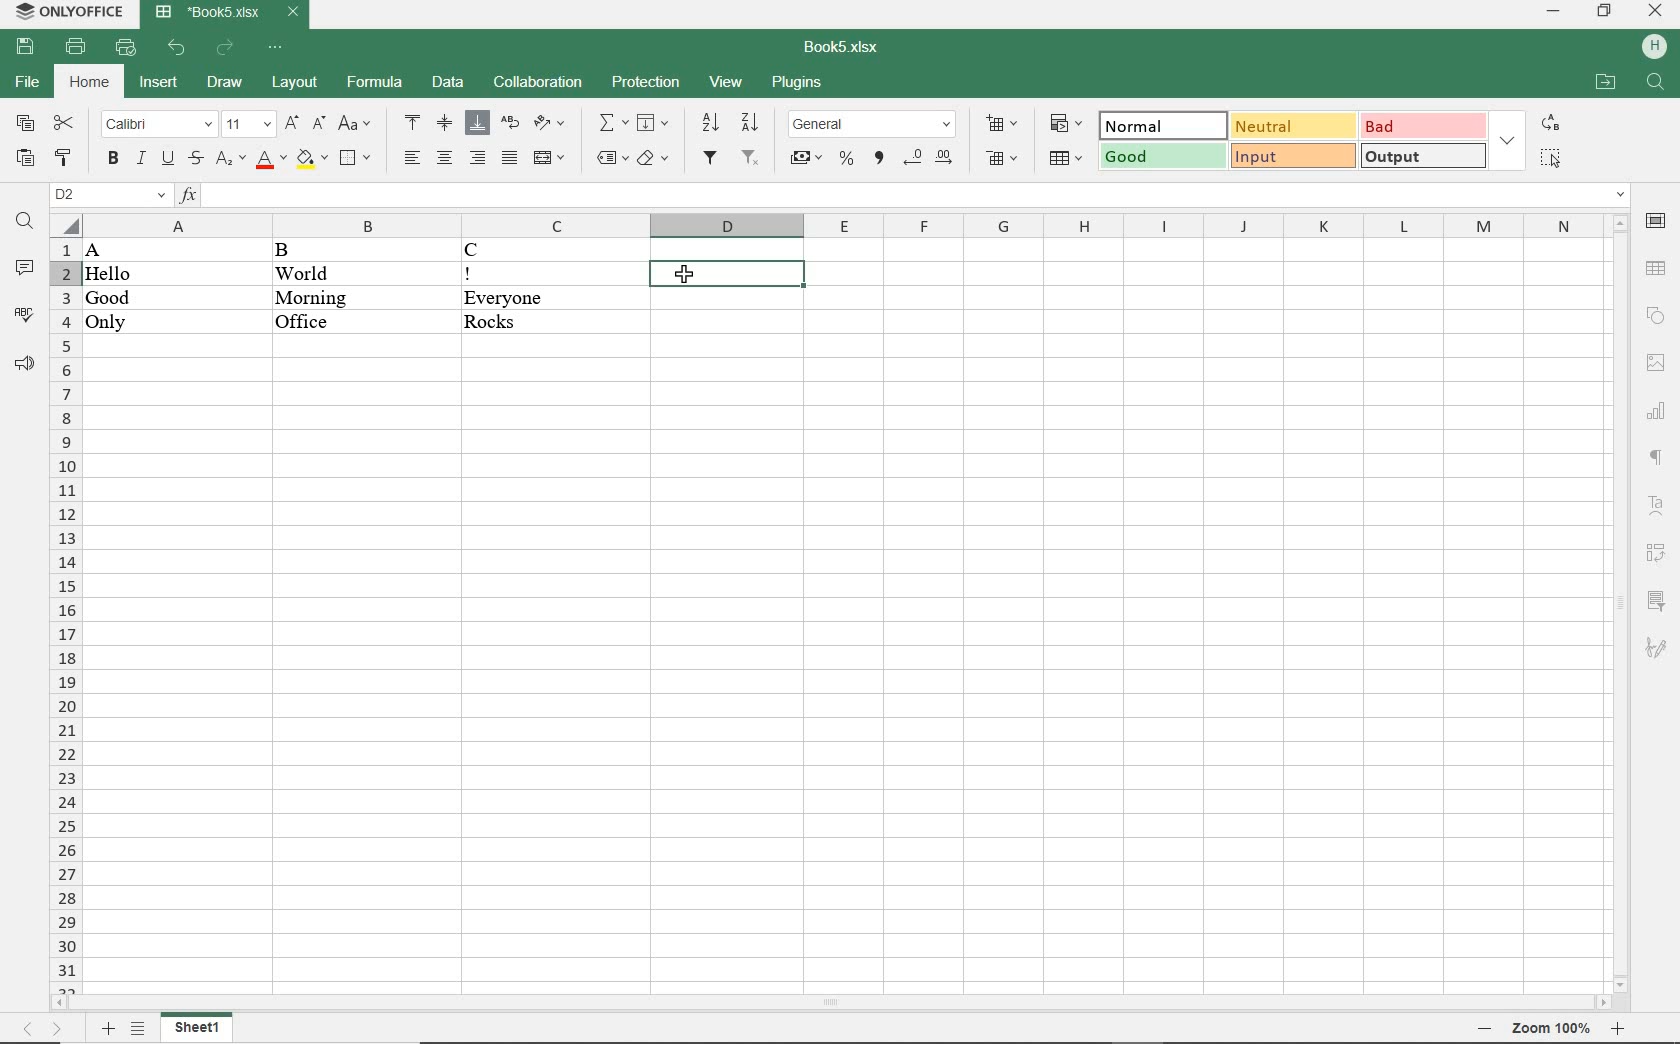  What do you see at coordinates (1510, 141) in the screenshot?
I see `EXPAND` at bounding box center [1510, 141].